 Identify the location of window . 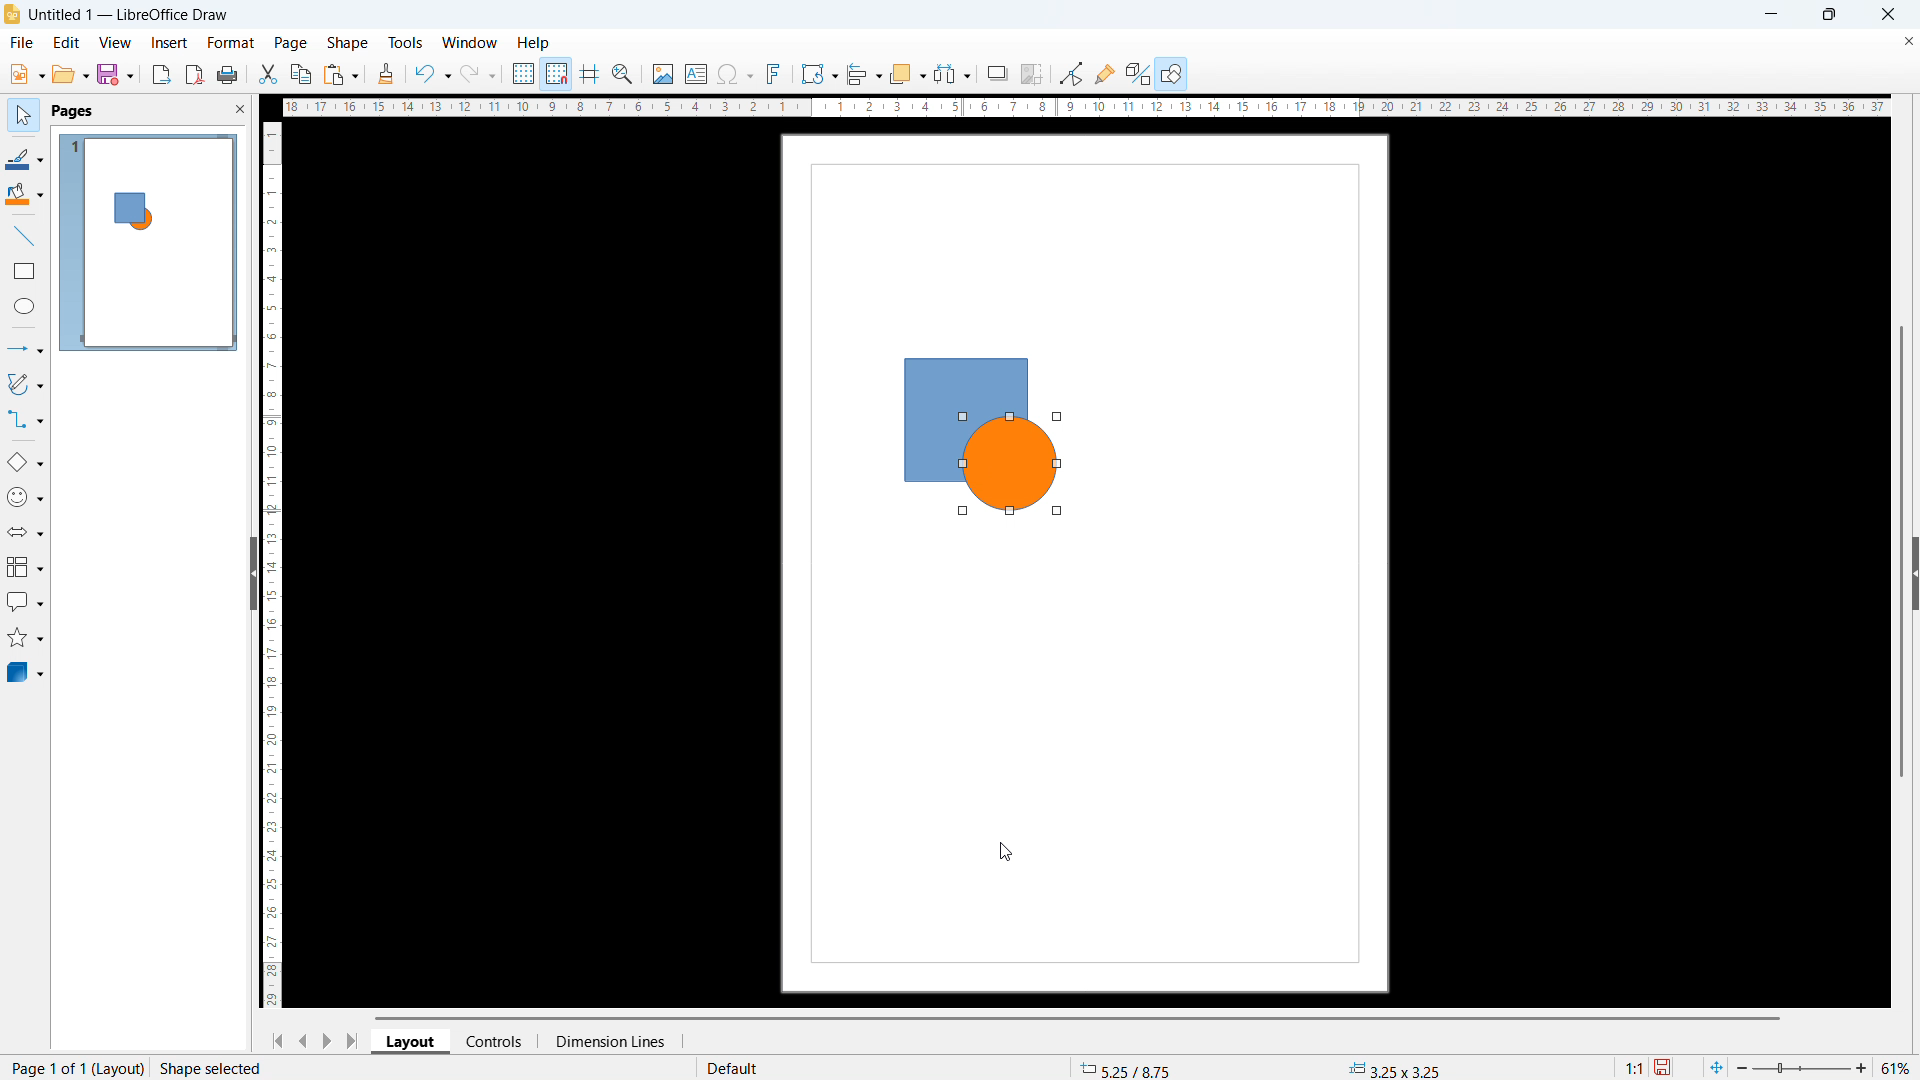
(470, 41).